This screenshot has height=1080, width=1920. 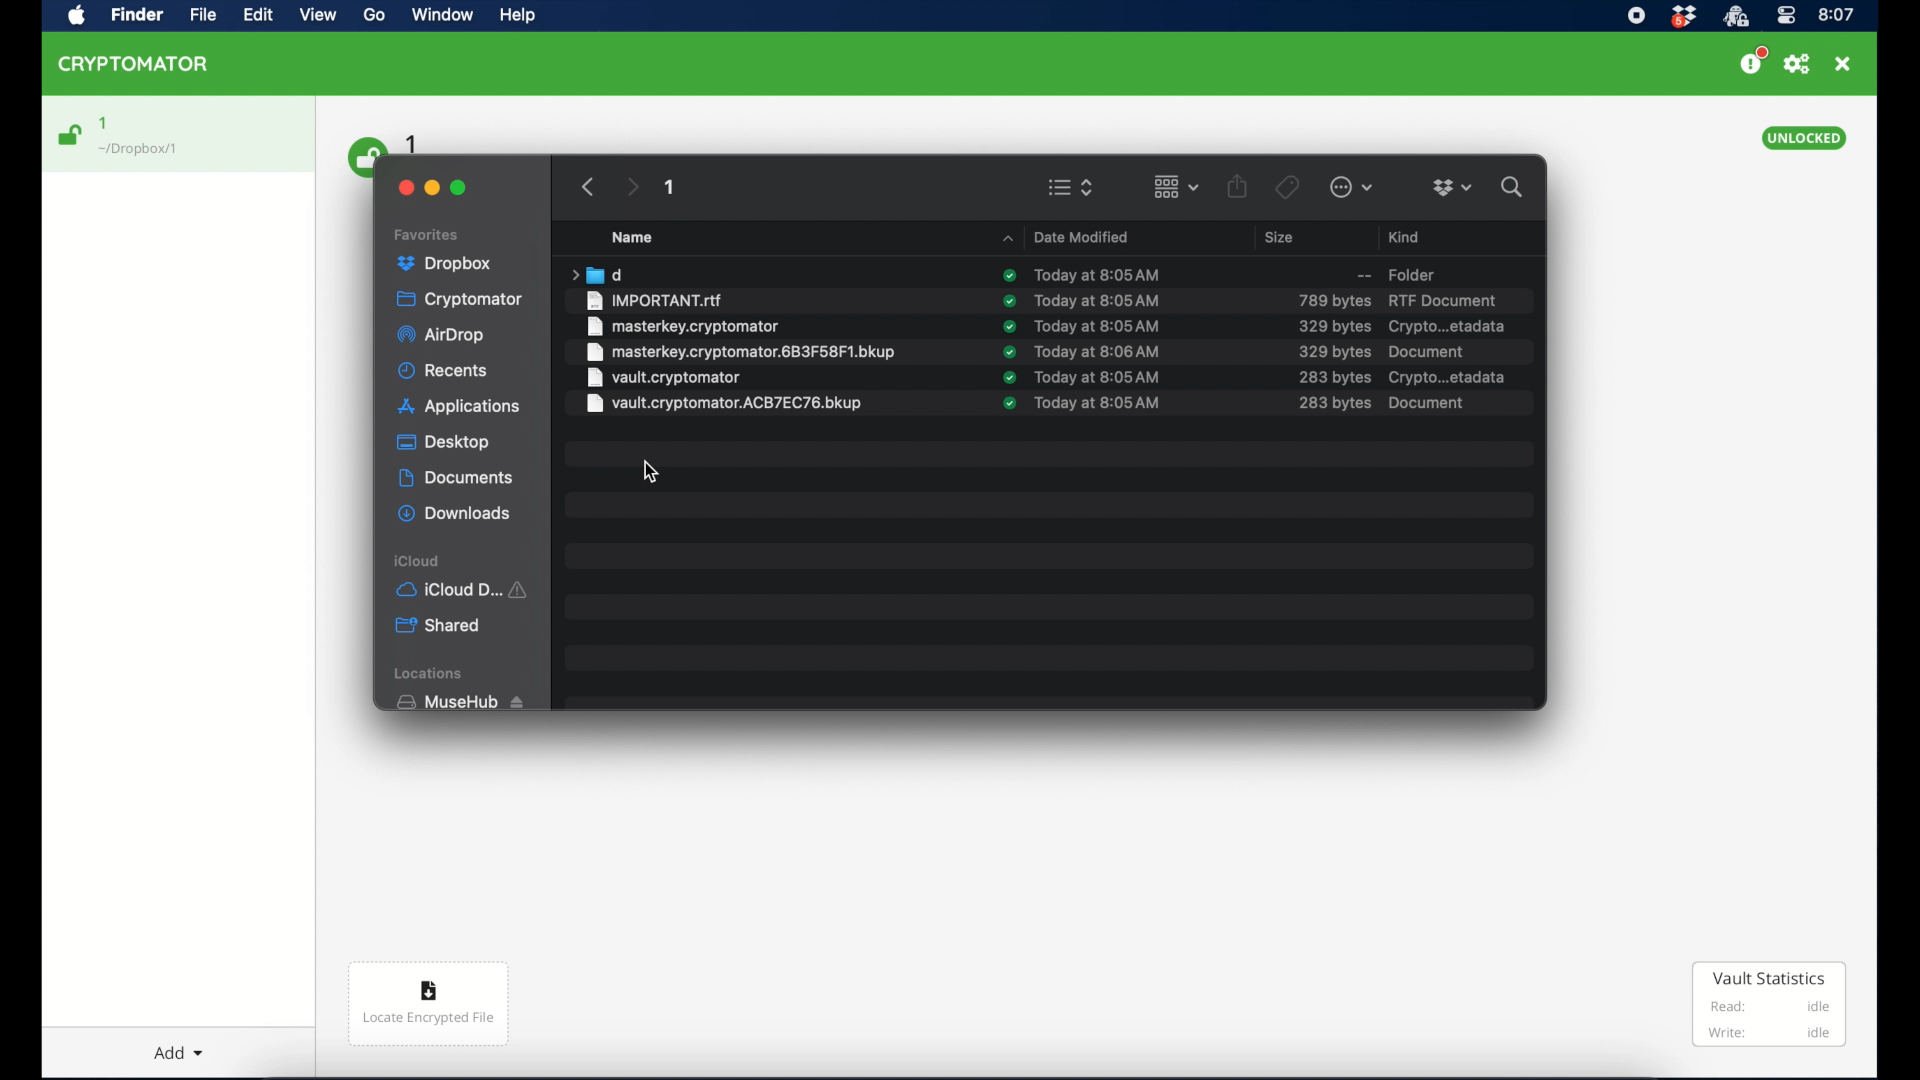 What do you see at coordinates (432, 674) in the screenshot?
I see `locations` at bounding box center [432, 674].